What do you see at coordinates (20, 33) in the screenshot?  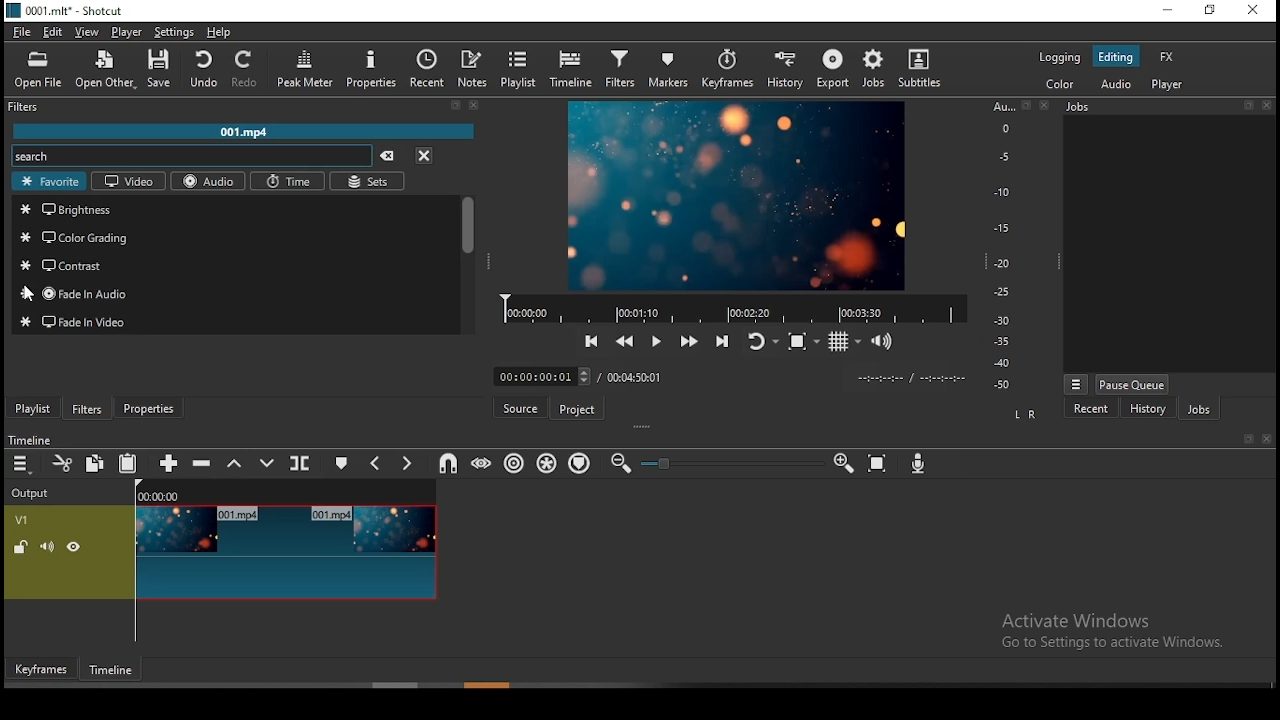 I see `file` at bounding box center [20, 33].